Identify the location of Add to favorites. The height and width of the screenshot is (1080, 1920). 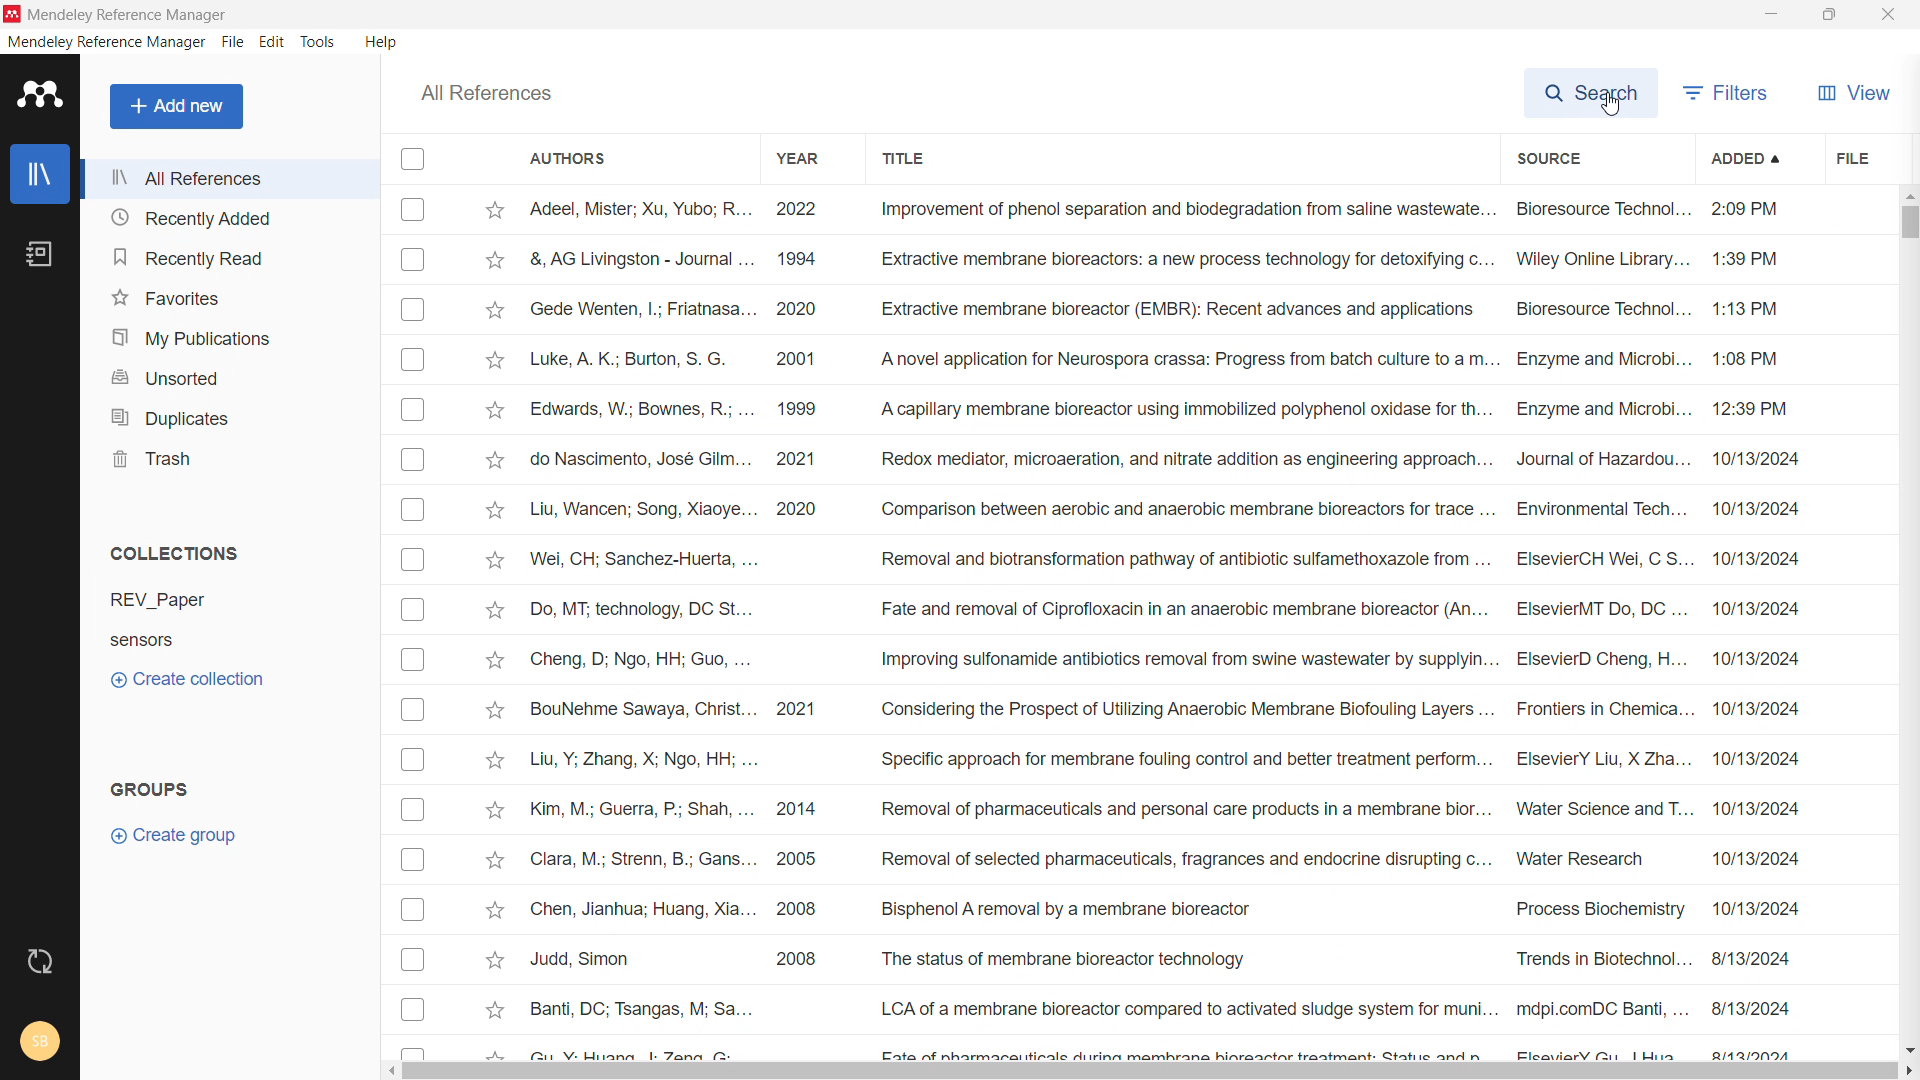
(499, 458).